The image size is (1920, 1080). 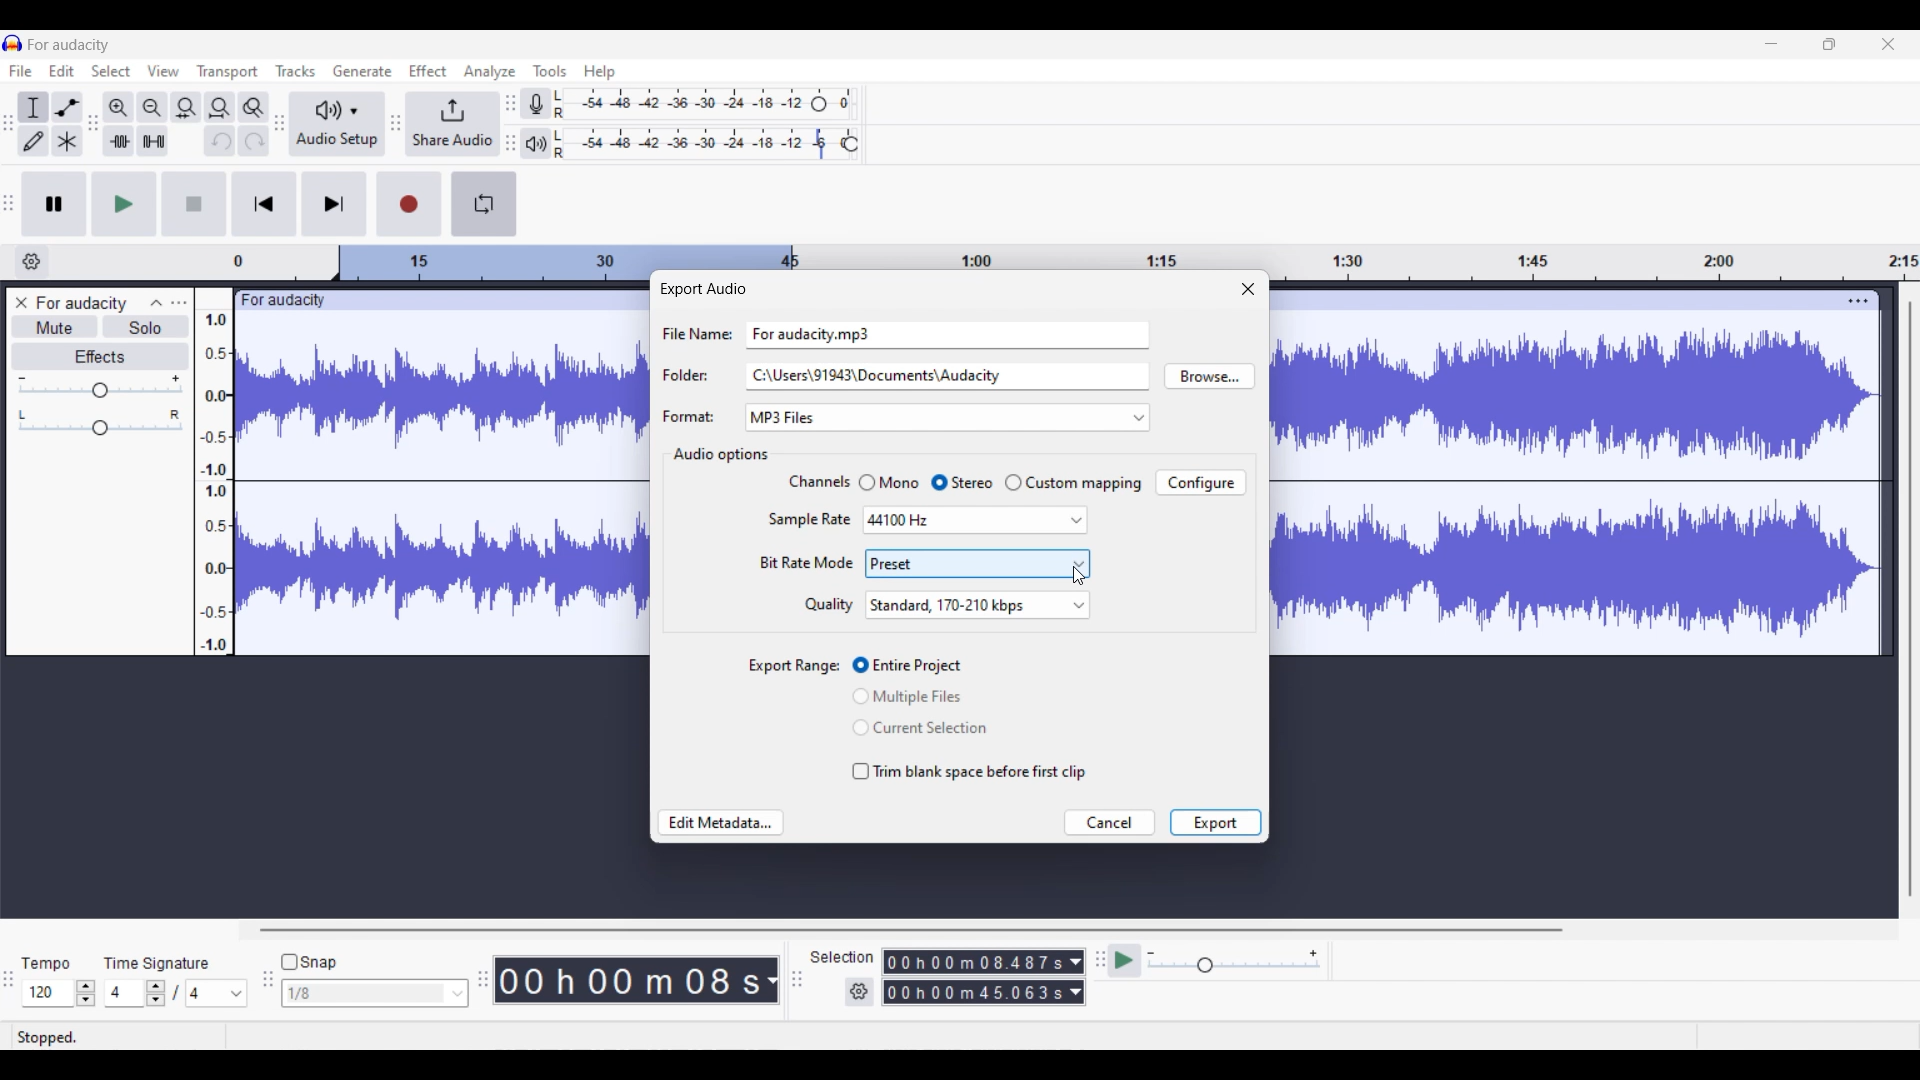 What do you see at coordinates (535, 144) in the screenshot?
I see `Playback meter` at bounding box center [535, 144].